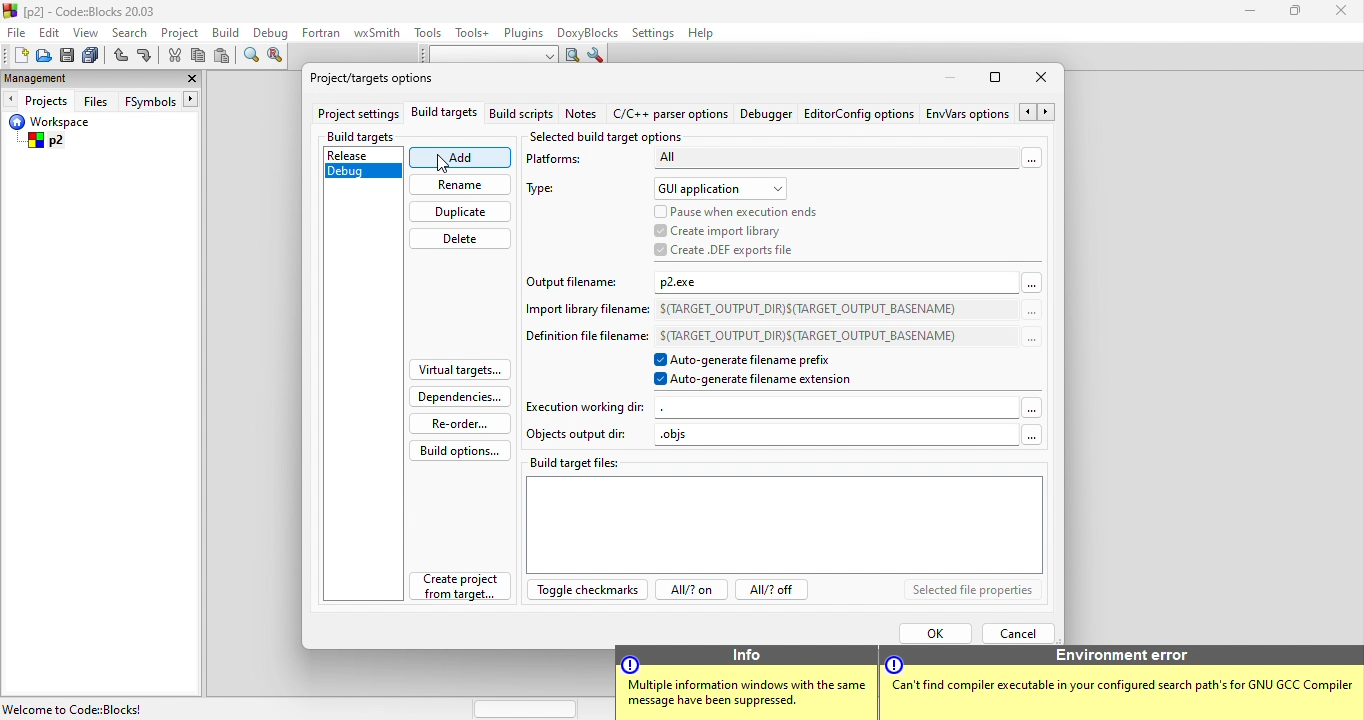  Describe the element at coordinates (775, 282) in the screenshot. I see `Output filename: p2.exe` at that location.